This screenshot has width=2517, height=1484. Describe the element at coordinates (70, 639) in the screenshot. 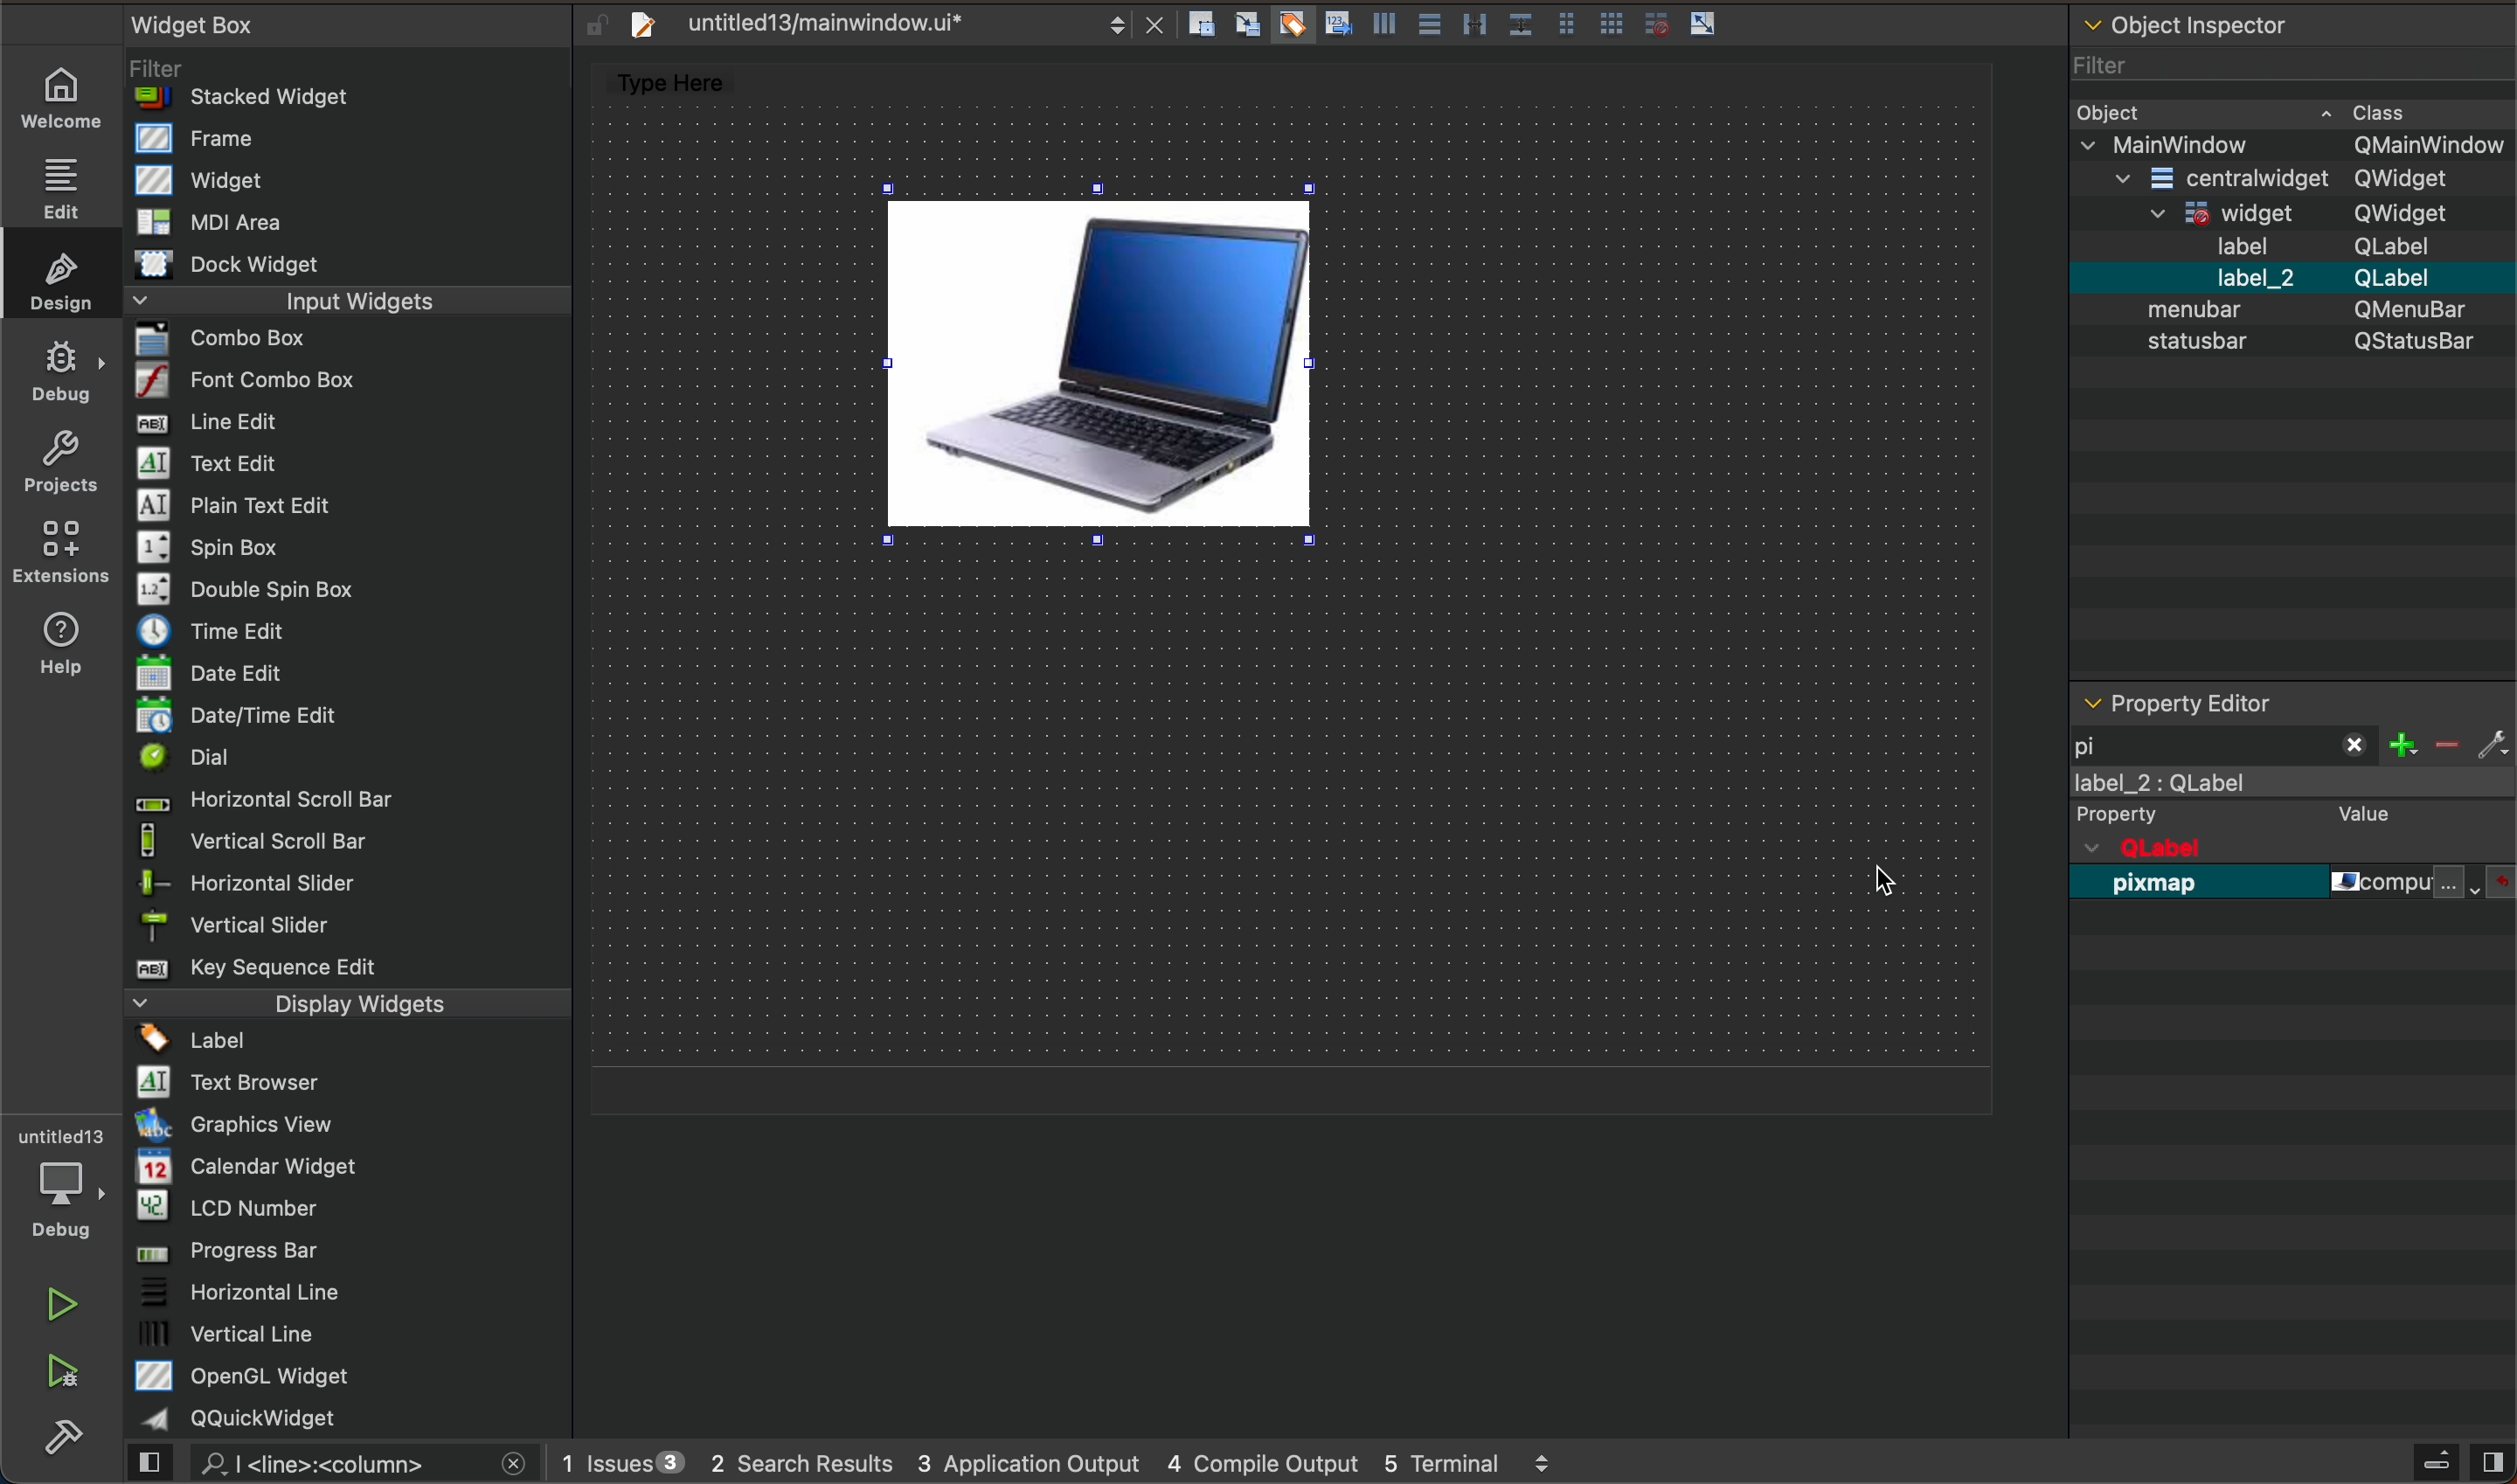

I see `help` at that location.